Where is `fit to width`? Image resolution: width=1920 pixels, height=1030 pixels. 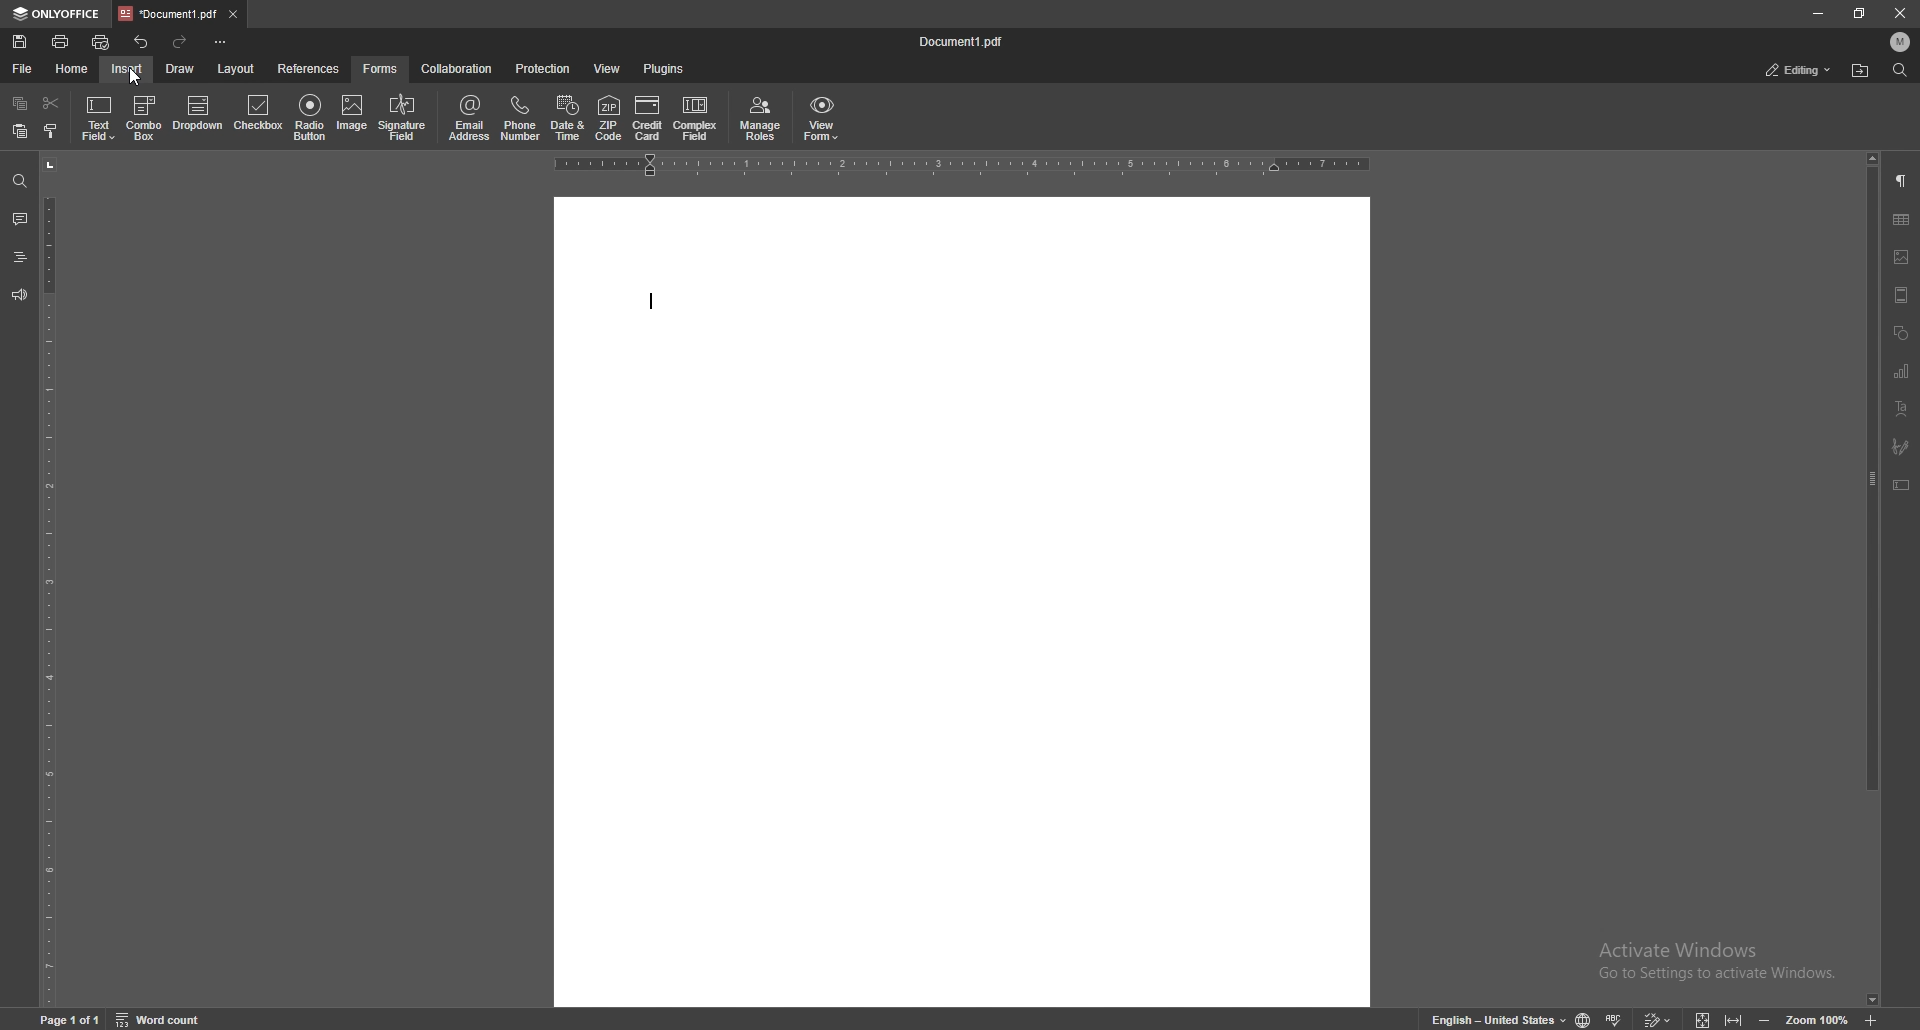 fit to width is located at coordinates (1733, 1019).